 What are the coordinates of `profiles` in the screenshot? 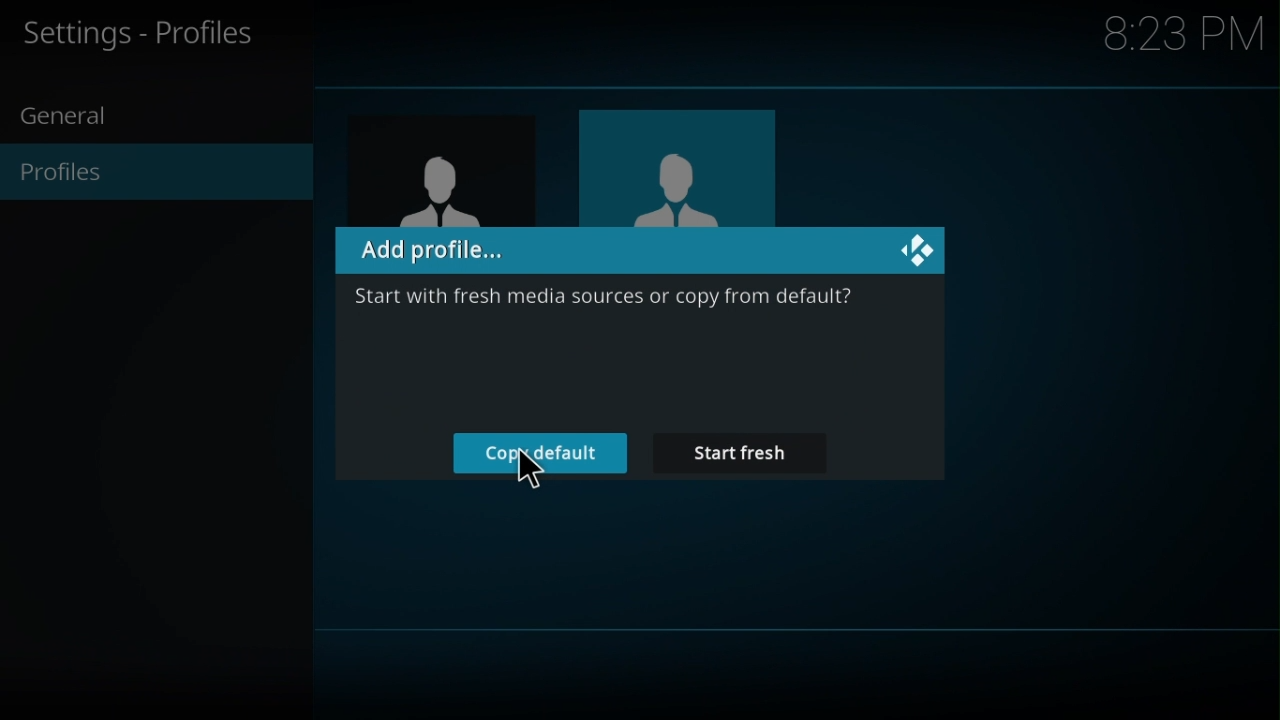 It's located at (71, 177).